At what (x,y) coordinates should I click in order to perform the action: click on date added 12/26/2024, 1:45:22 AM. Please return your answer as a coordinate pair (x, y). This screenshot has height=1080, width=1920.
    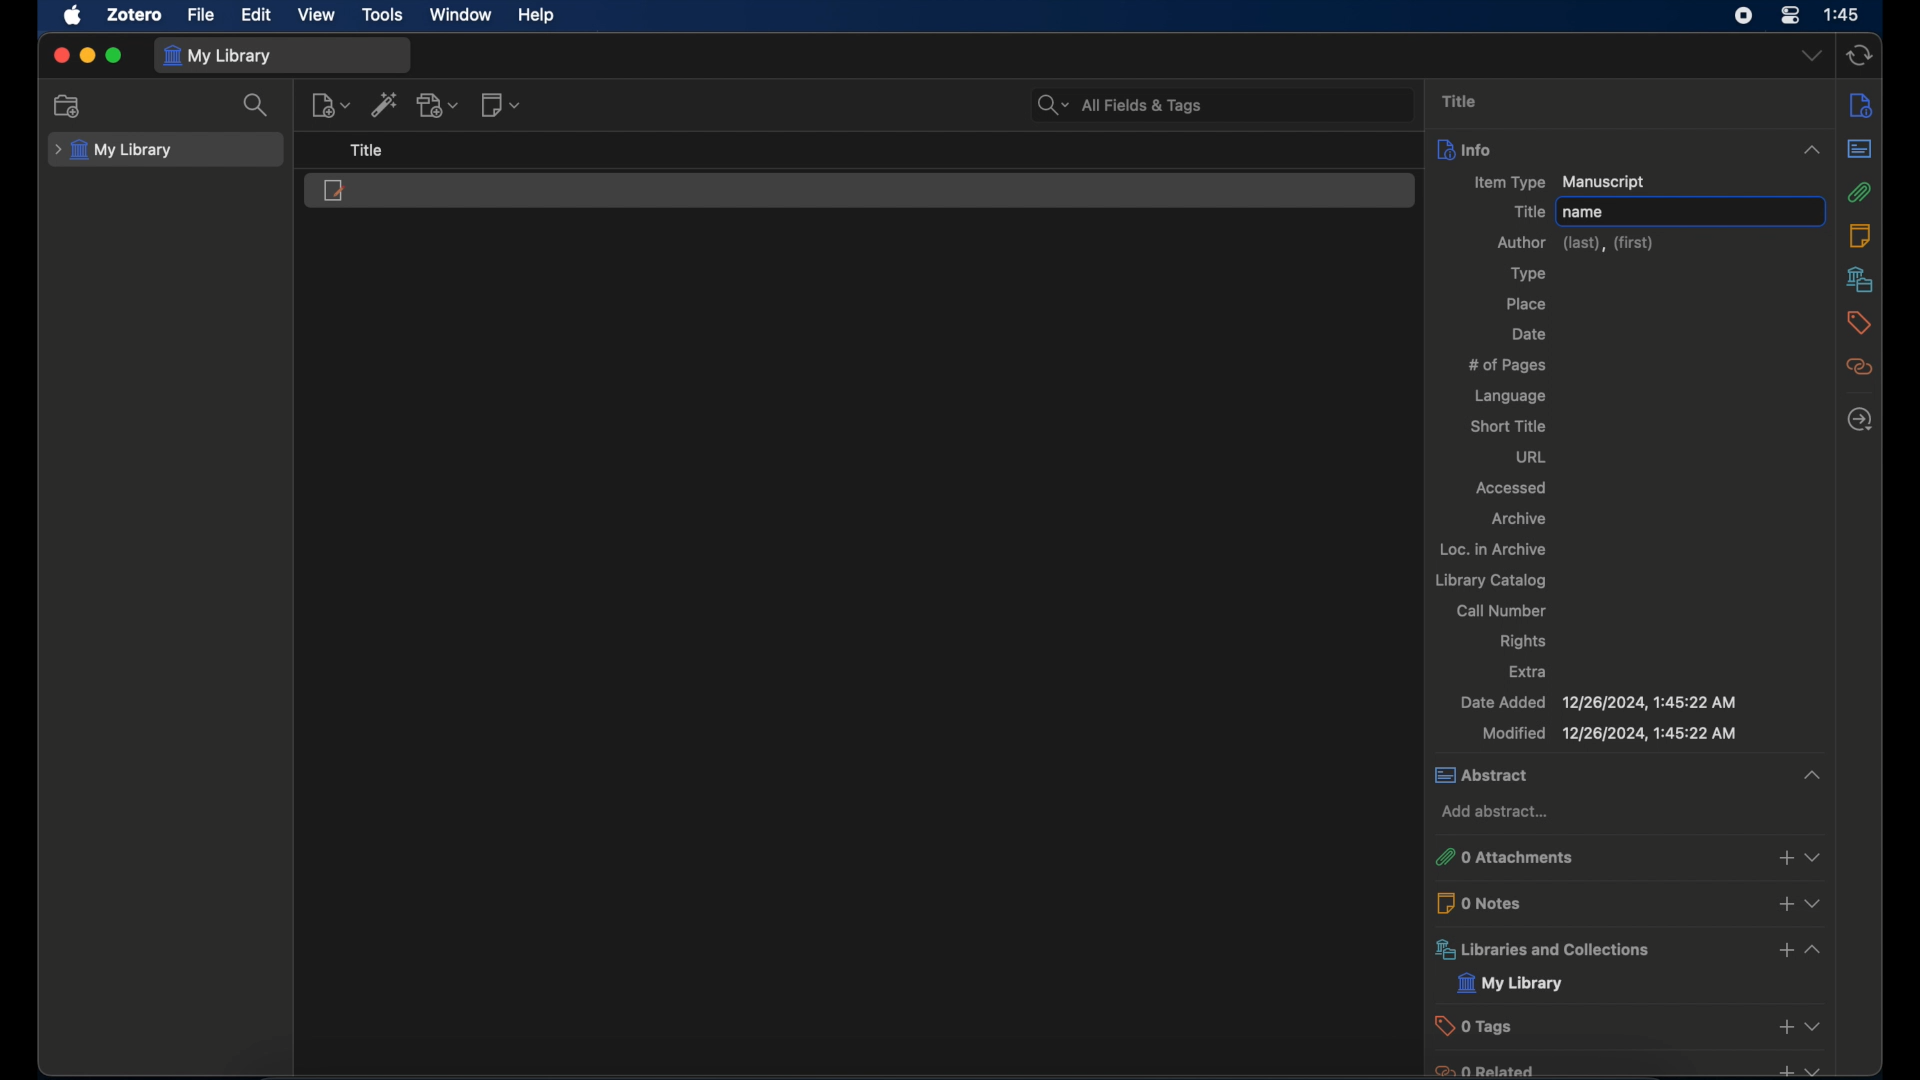
    Looking at the image, I should click on (1597, 703).